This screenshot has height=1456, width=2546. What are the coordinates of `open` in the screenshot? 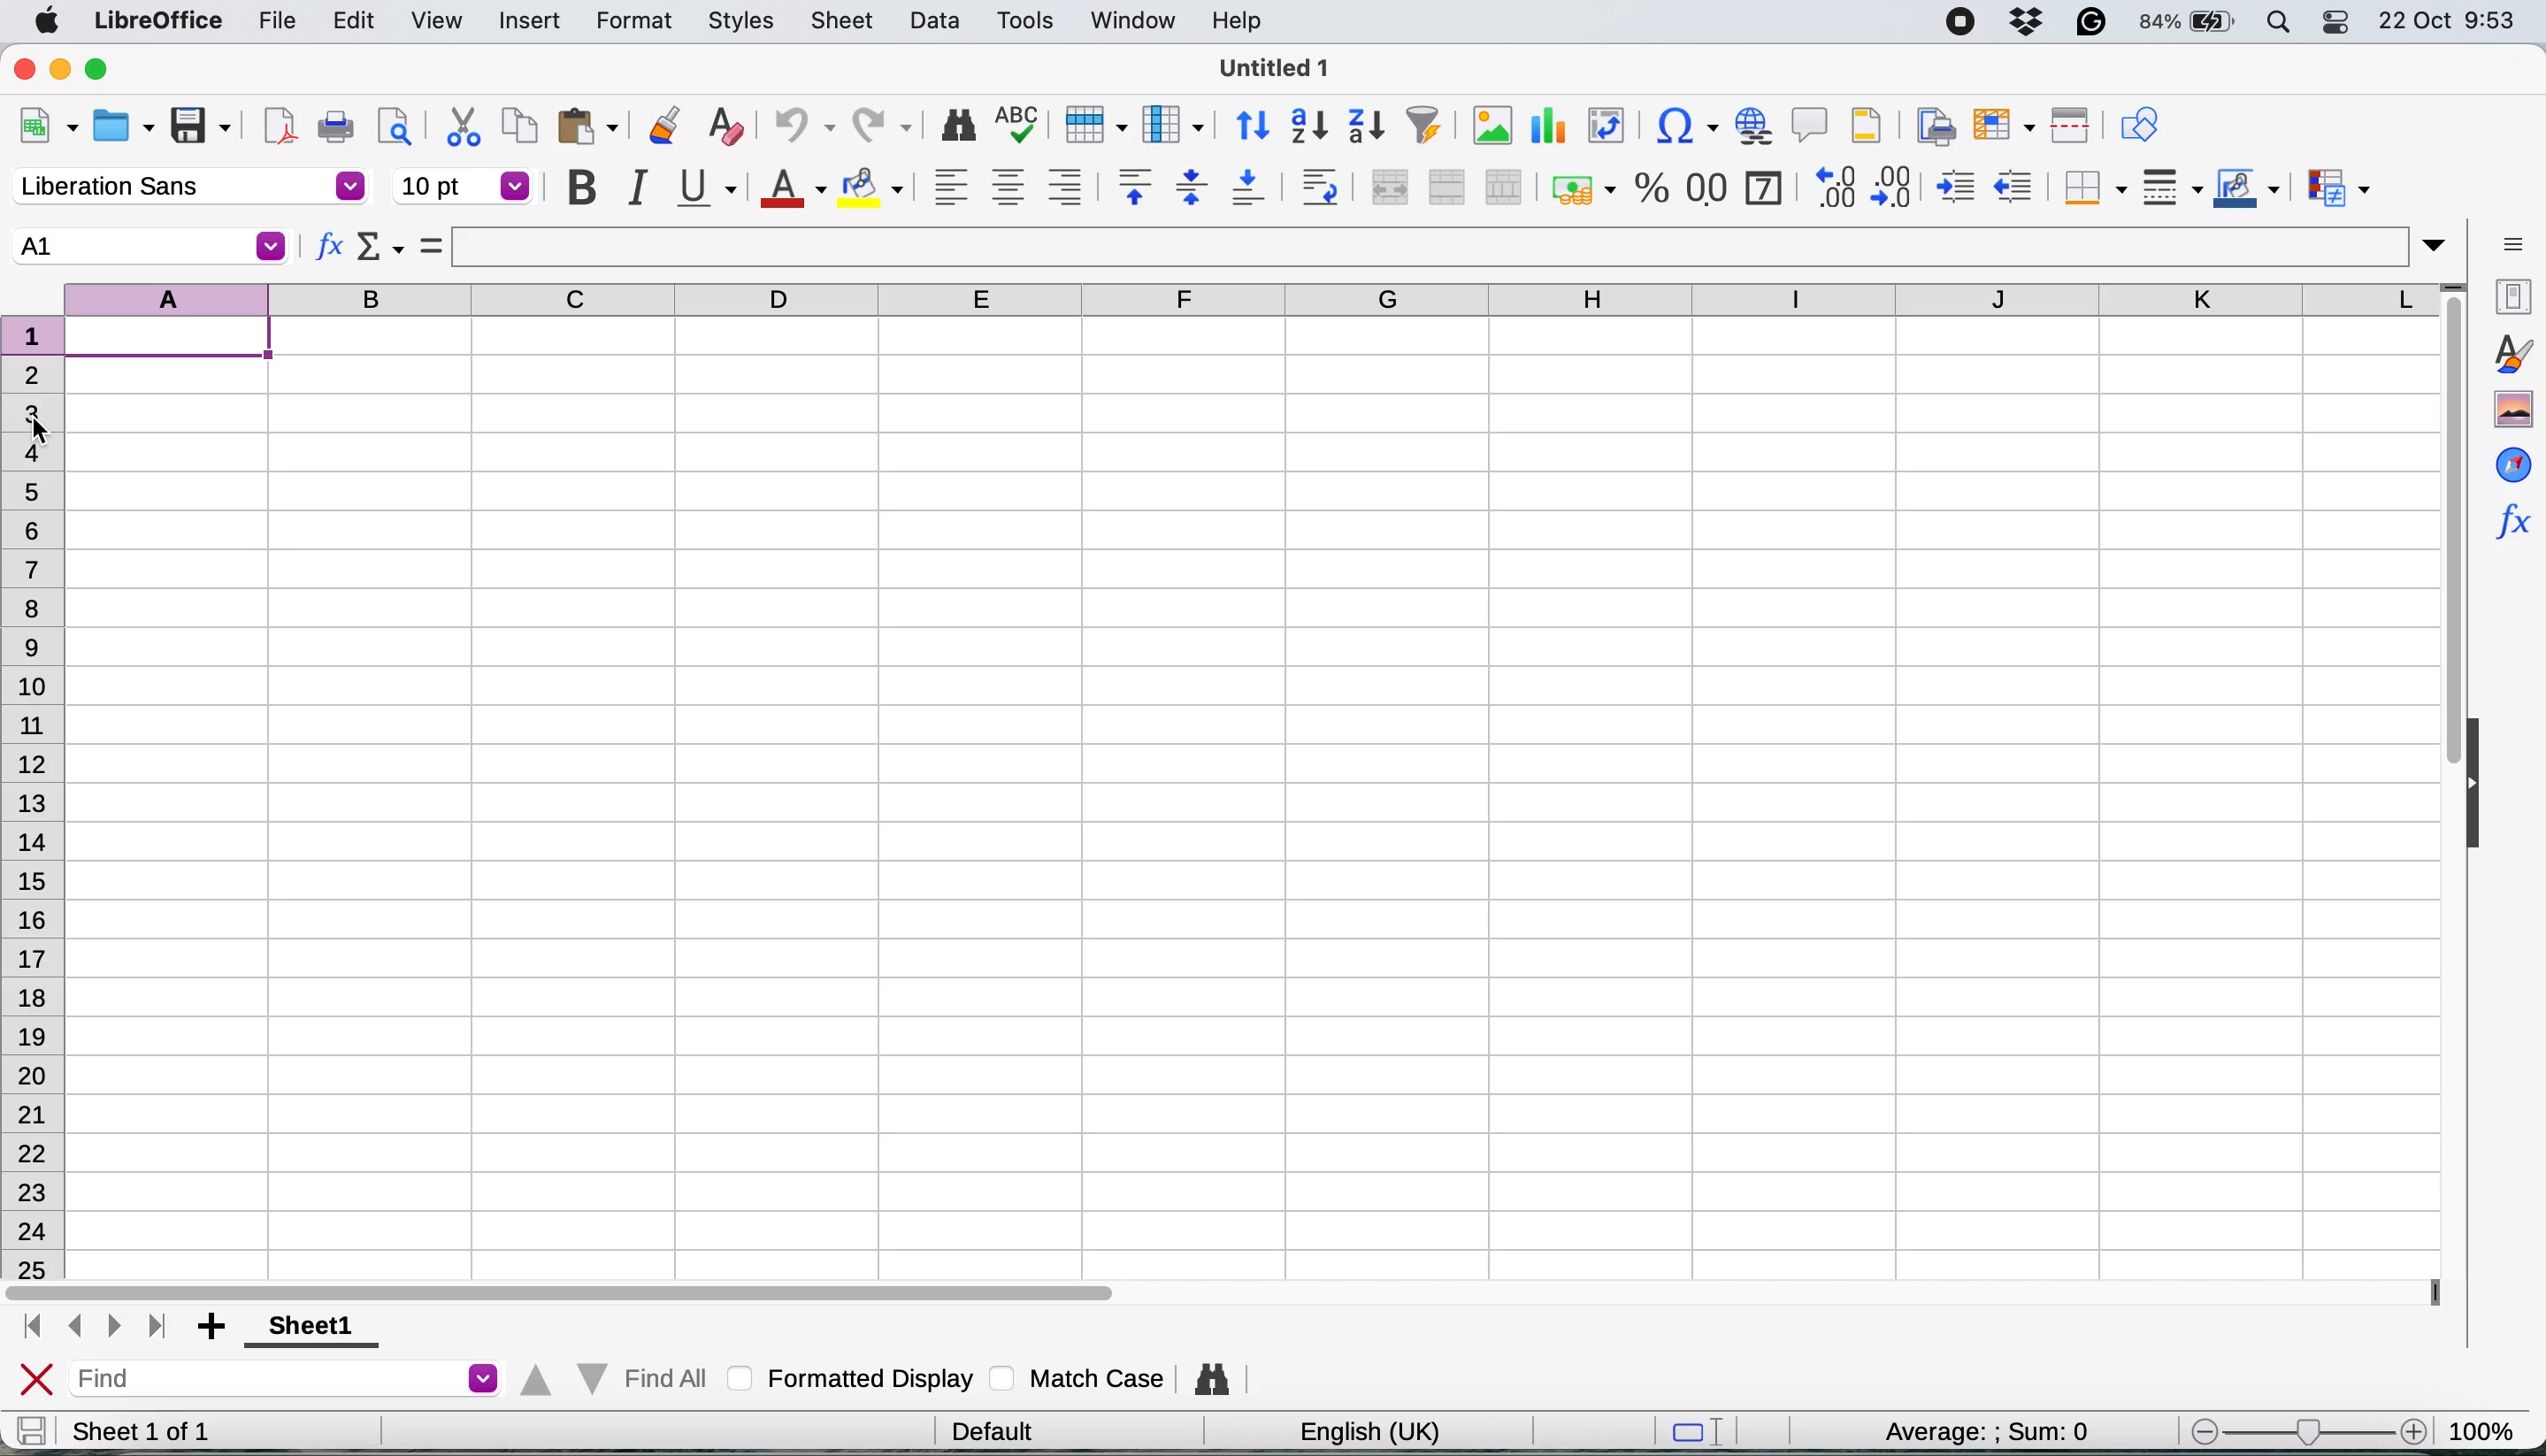 It's located at (123, 130).